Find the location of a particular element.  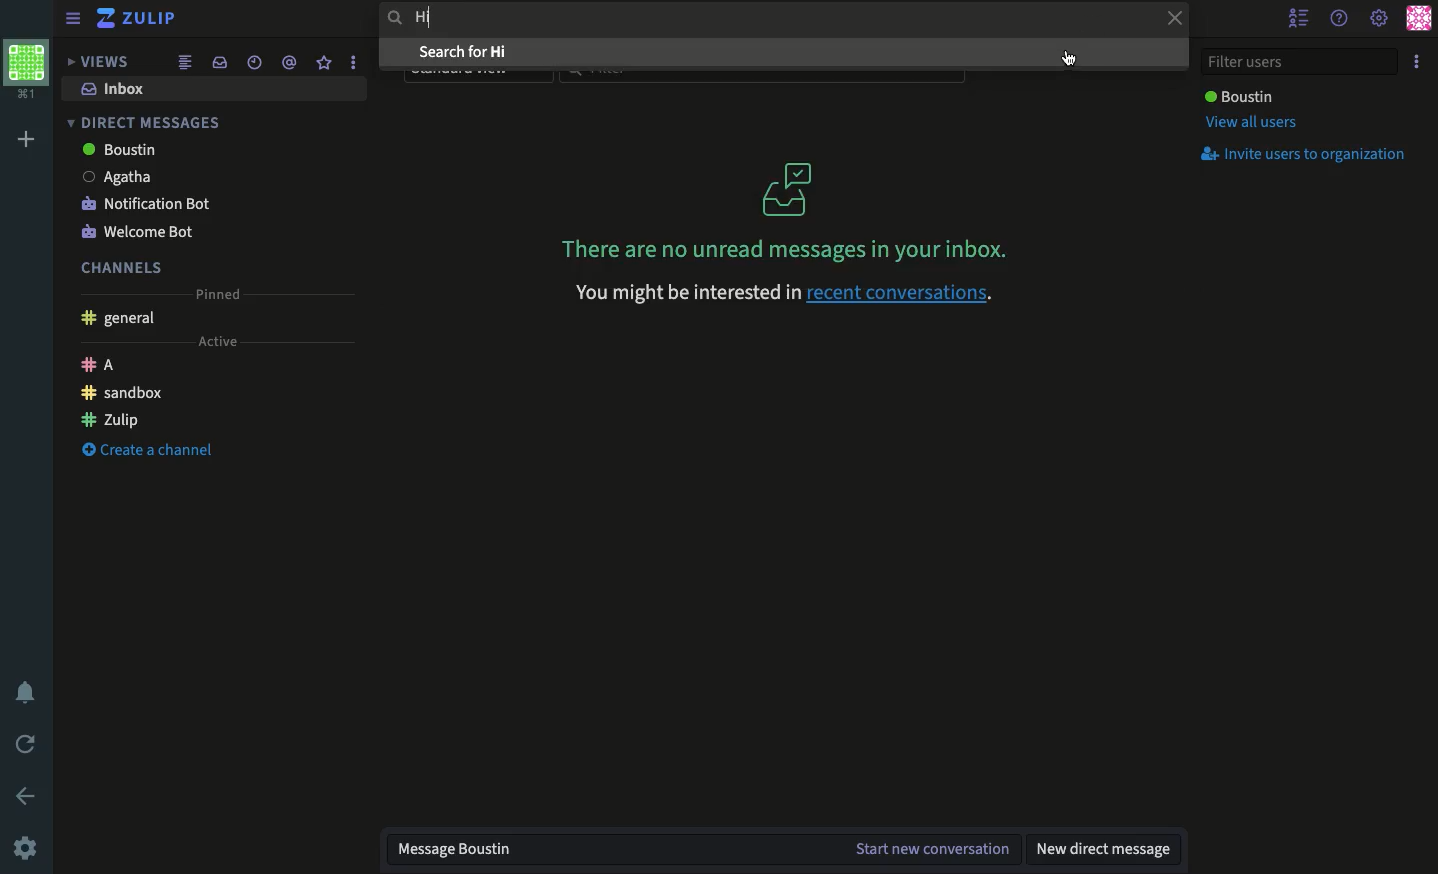

icon is located at coordinates (788, 188).